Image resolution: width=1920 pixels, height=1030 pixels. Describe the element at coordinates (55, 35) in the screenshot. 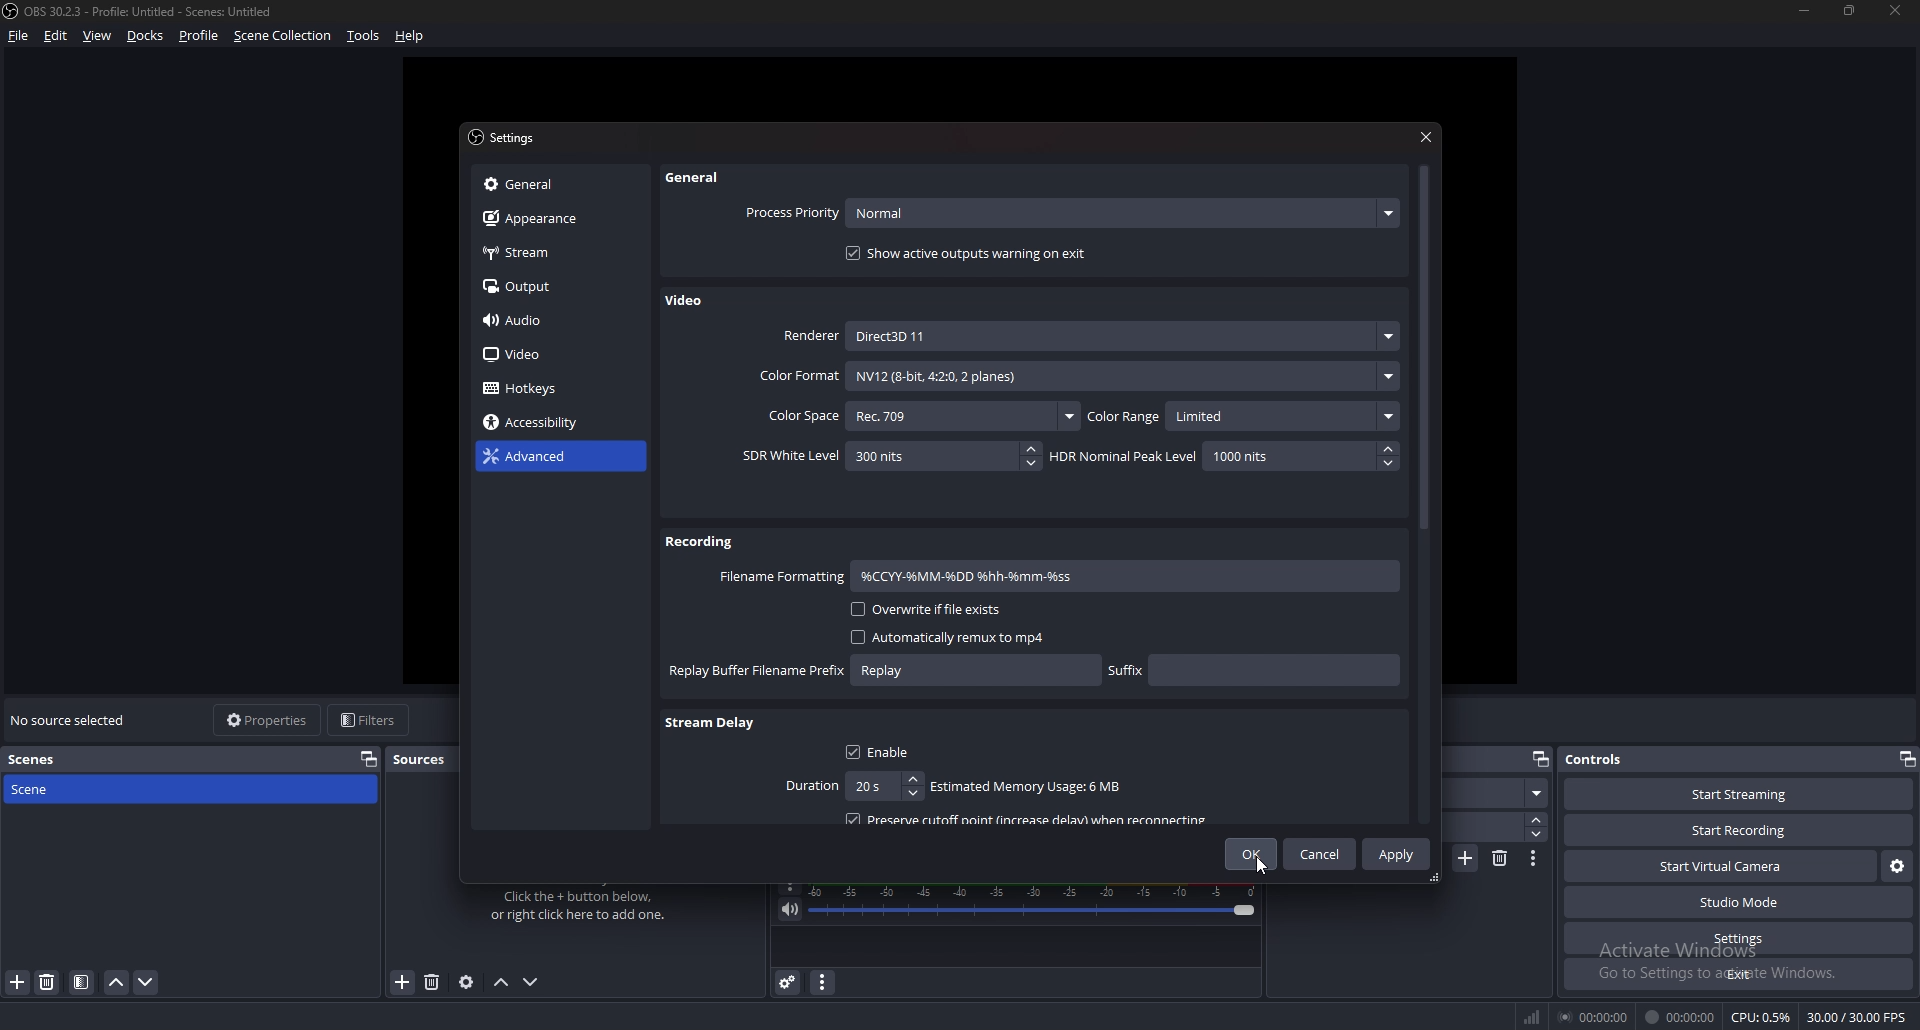

I see `edit` at that location.